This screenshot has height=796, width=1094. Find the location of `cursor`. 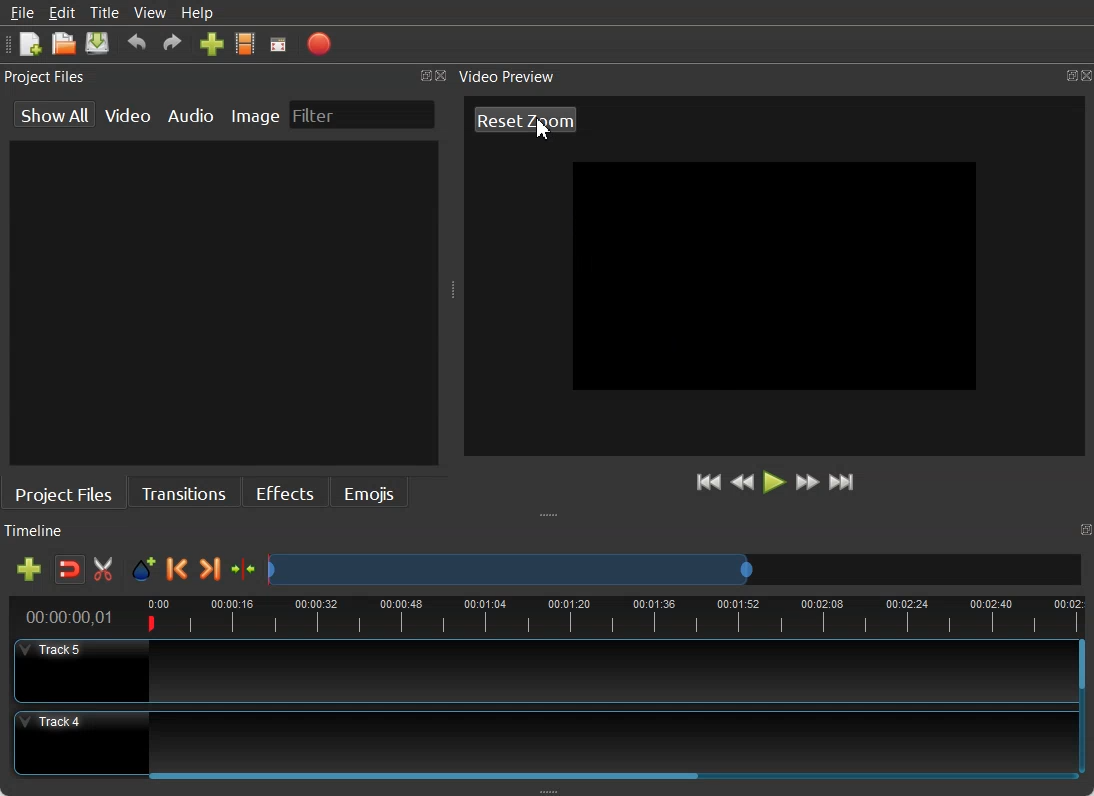

cursor is located at coordinates (543, 135).